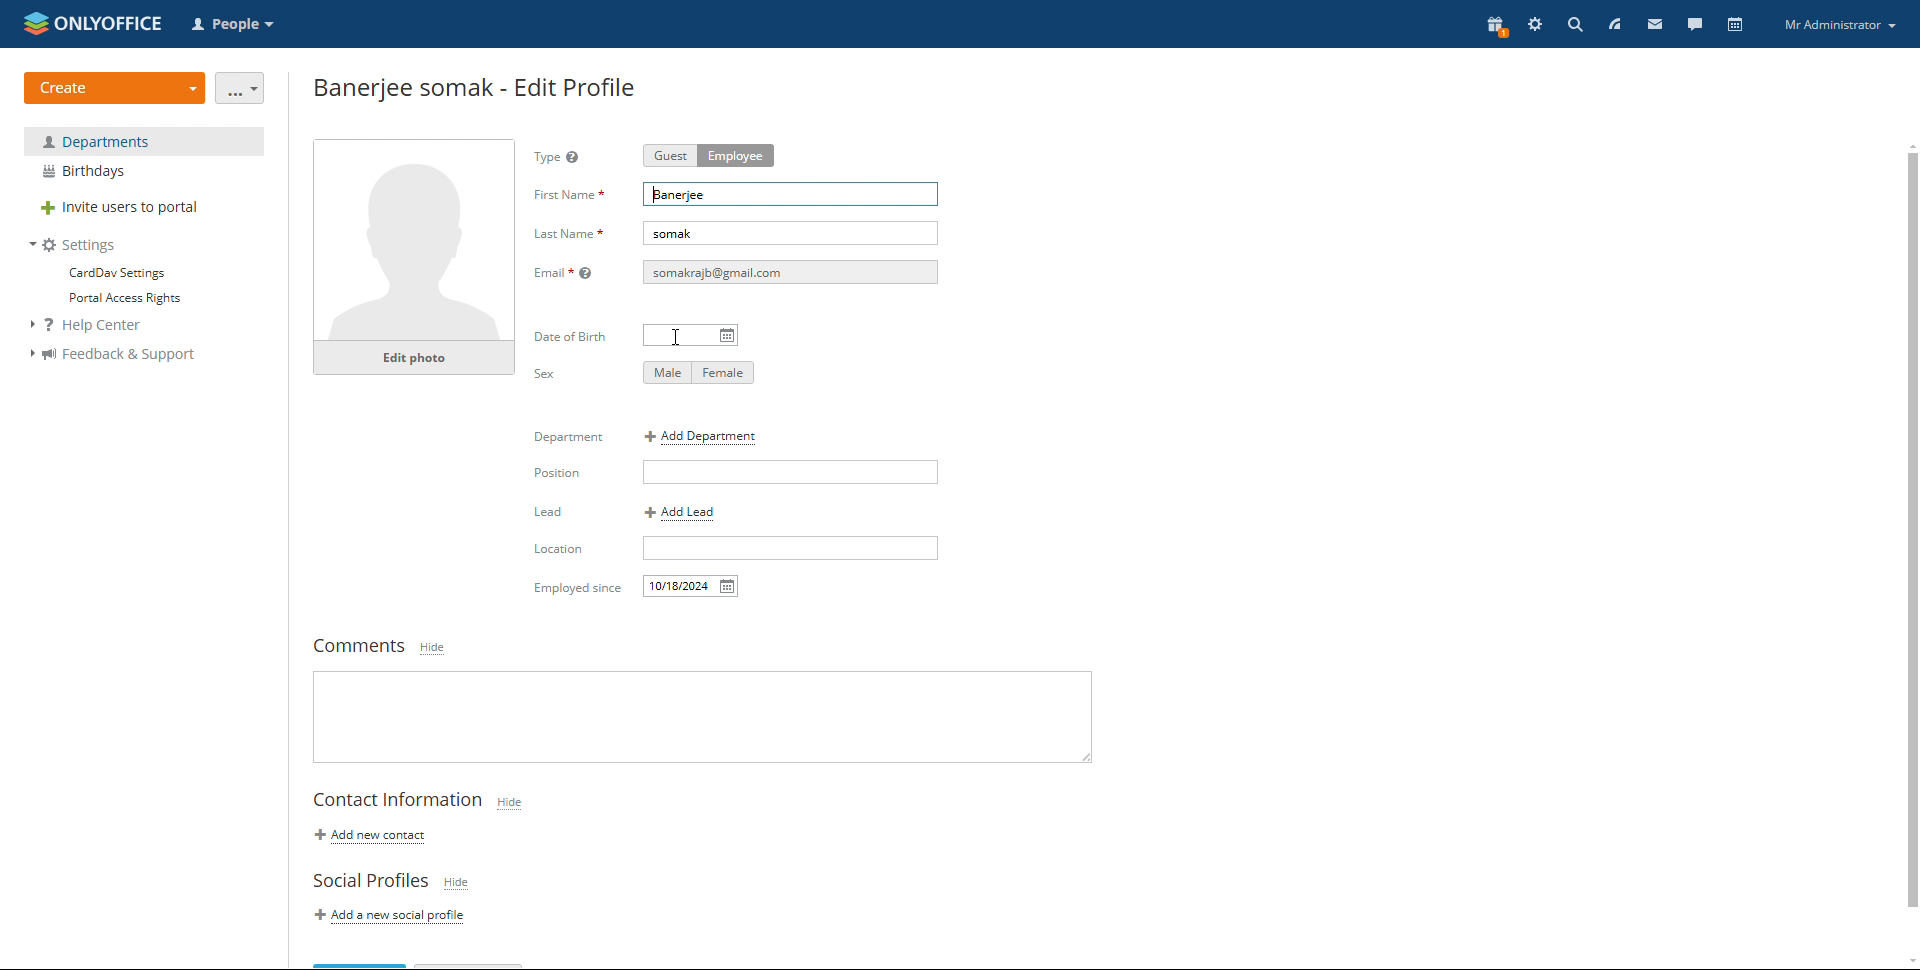 The image size is (1920, 970). I want to click on sex, so click(545, 374).